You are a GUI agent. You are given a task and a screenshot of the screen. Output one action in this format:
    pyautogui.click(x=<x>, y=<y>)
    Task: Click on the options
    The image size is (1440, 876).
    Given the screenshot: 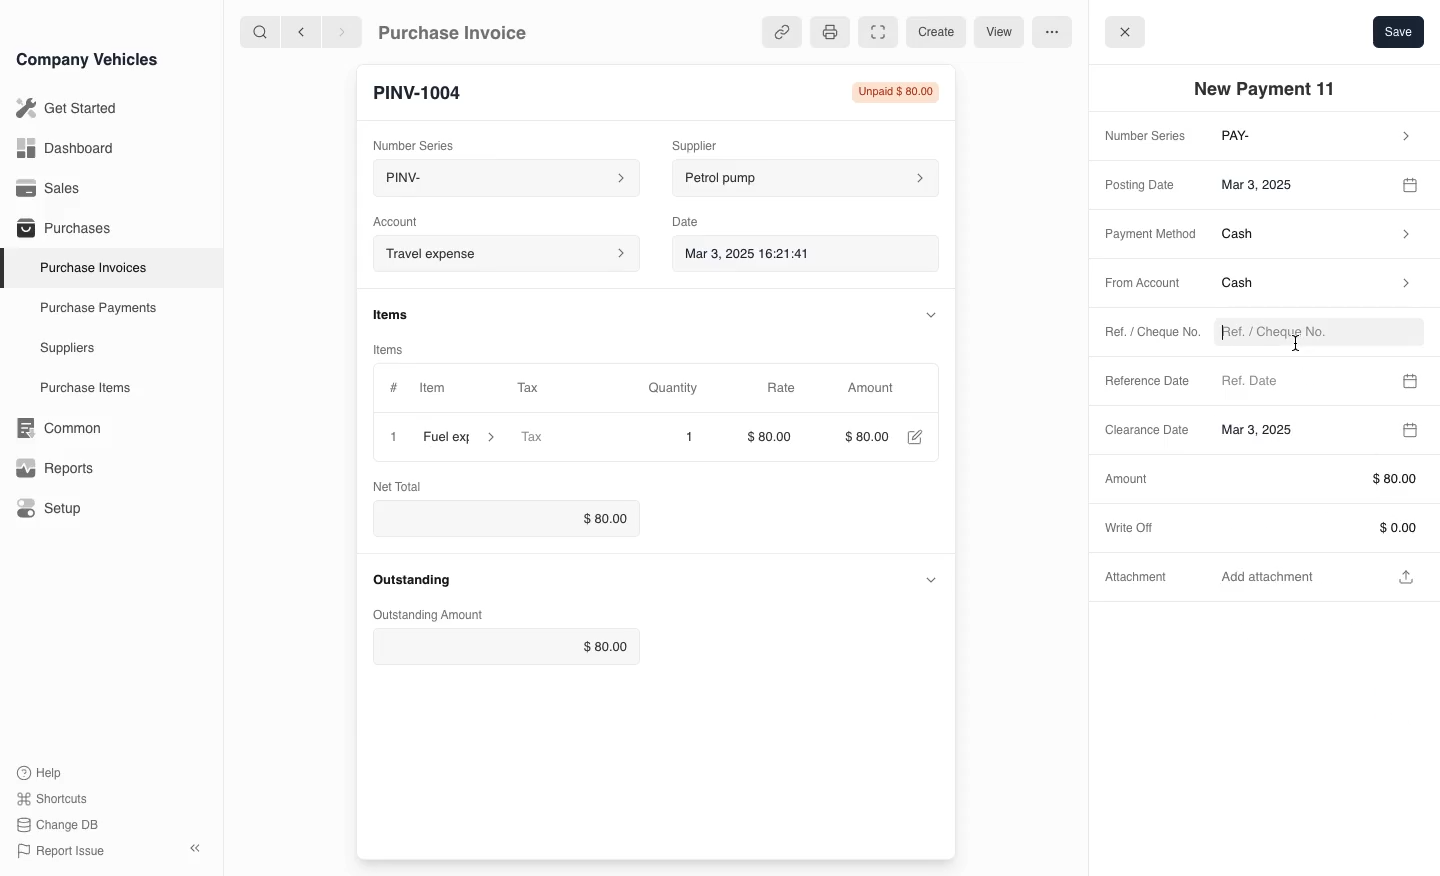 What is the action you would take?
    pyautogui.click(x=1051, y=31)
    